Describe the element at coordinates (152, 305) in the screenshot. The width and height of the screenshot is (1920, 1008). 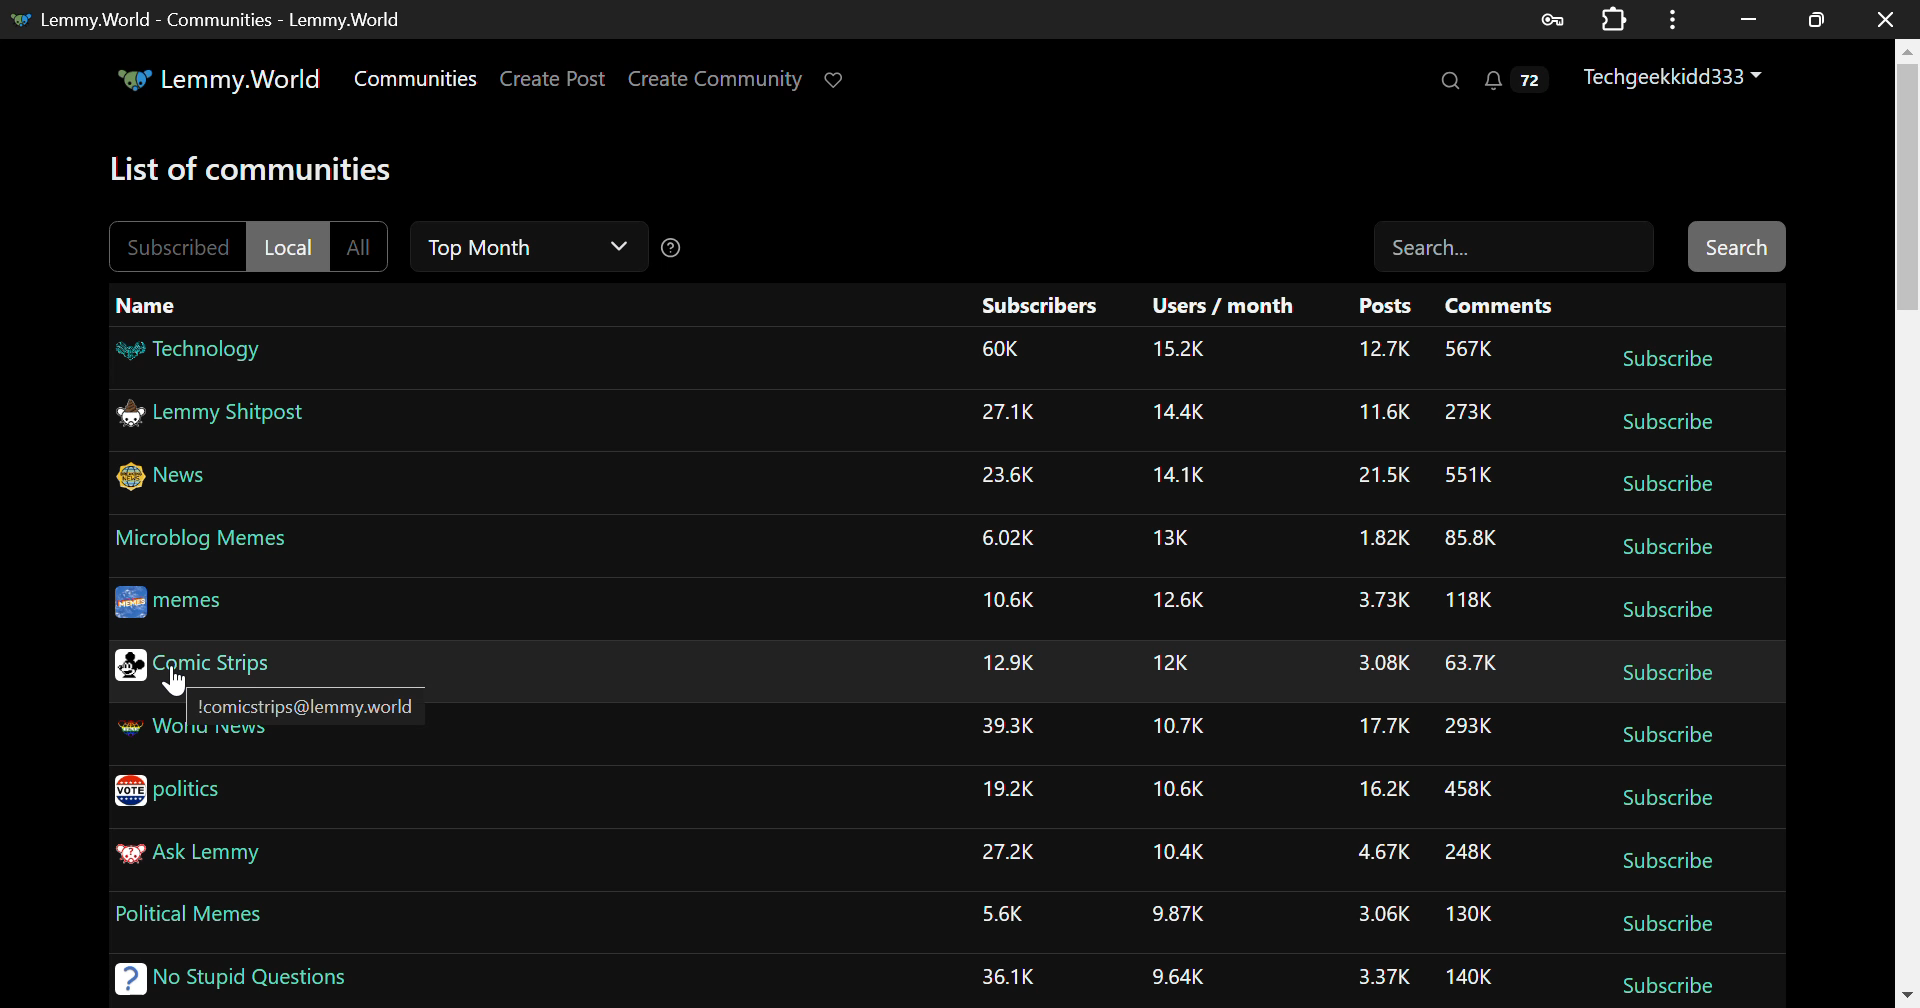
I see `Name` at that location.